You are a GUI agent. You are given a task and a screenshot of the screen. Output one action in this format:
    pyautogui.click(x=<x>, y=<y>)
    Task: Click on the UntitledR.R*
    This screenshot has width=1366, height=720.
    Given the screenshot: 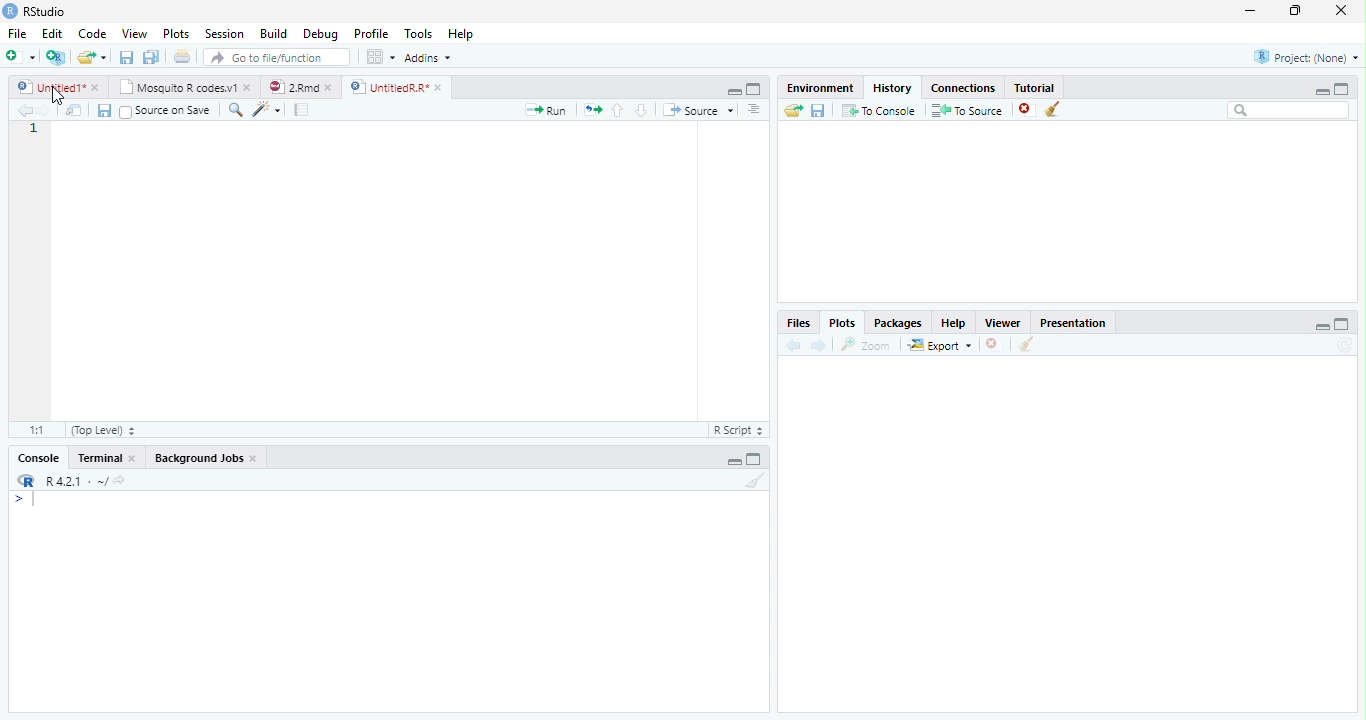 What is the action you would take?
    pyautogui.click(x=387, y=87)
    